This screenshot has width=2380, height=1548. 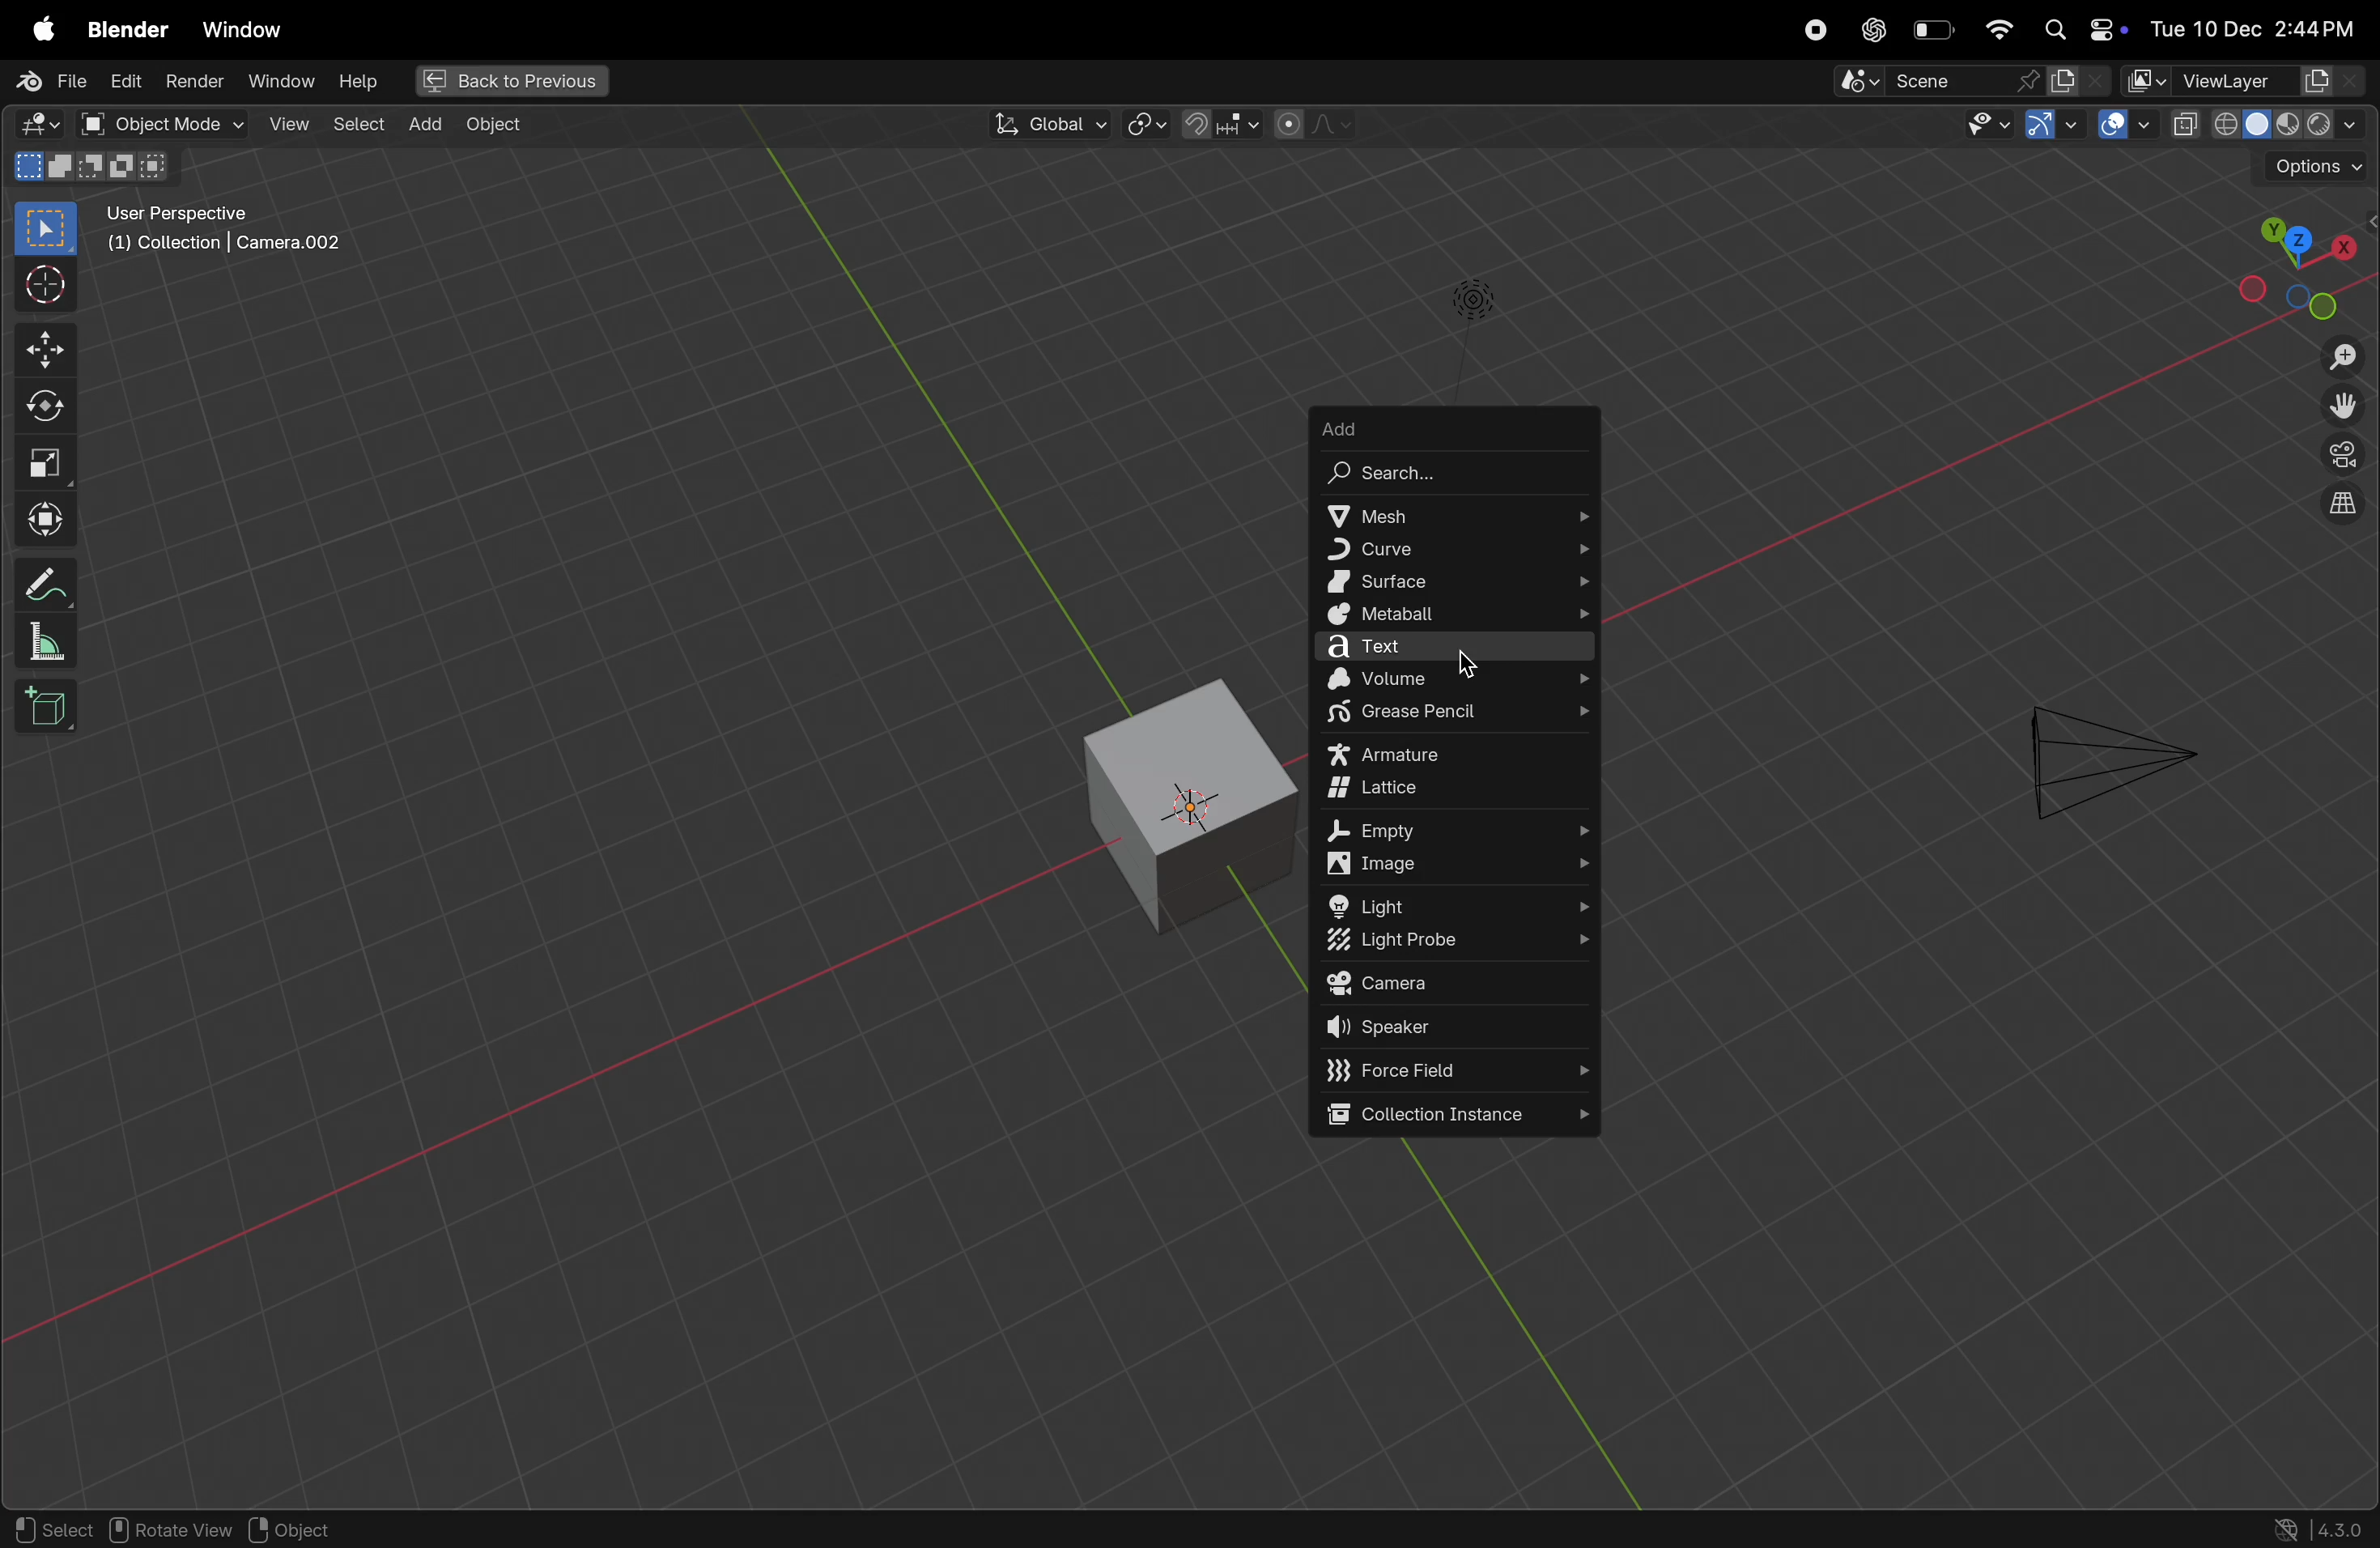 I want to click on Volume, so click(x=1457, y=681).